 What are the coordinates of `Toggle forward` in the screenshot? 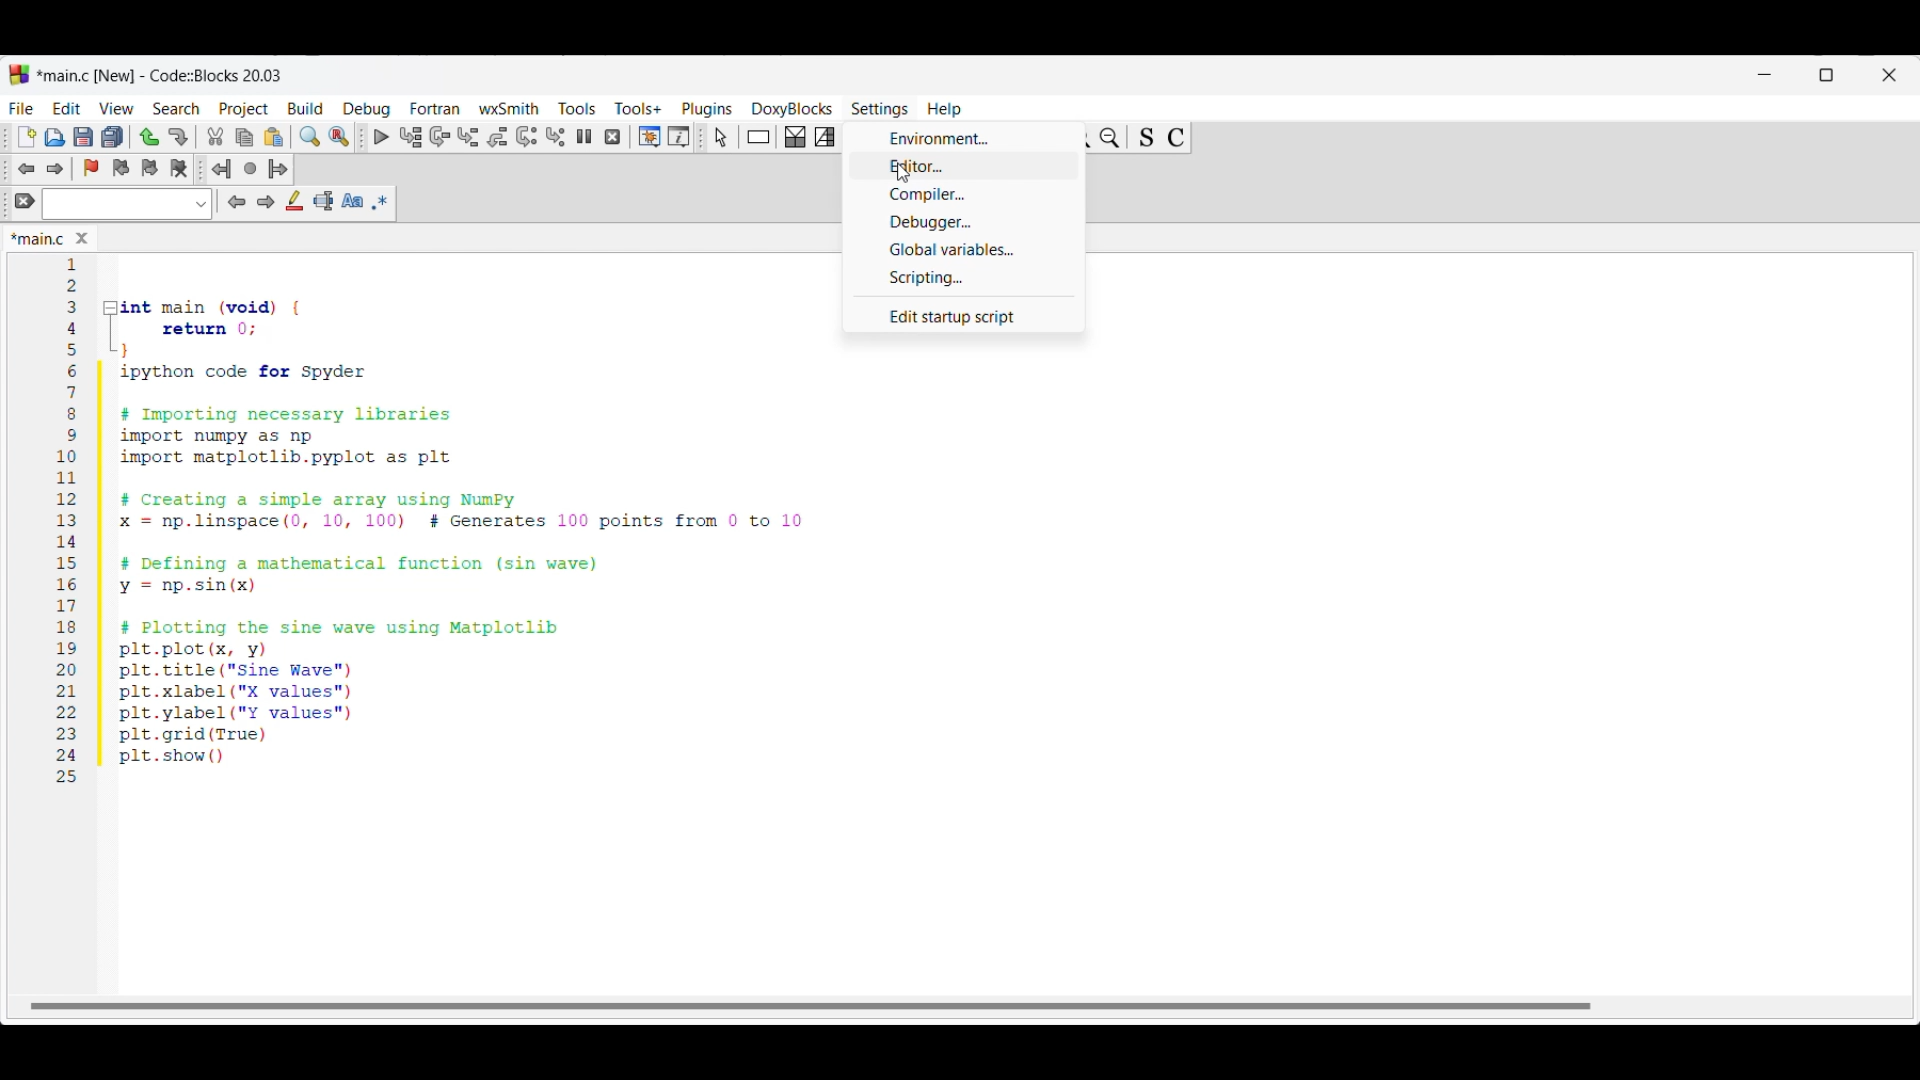 It's located at (56, 169).